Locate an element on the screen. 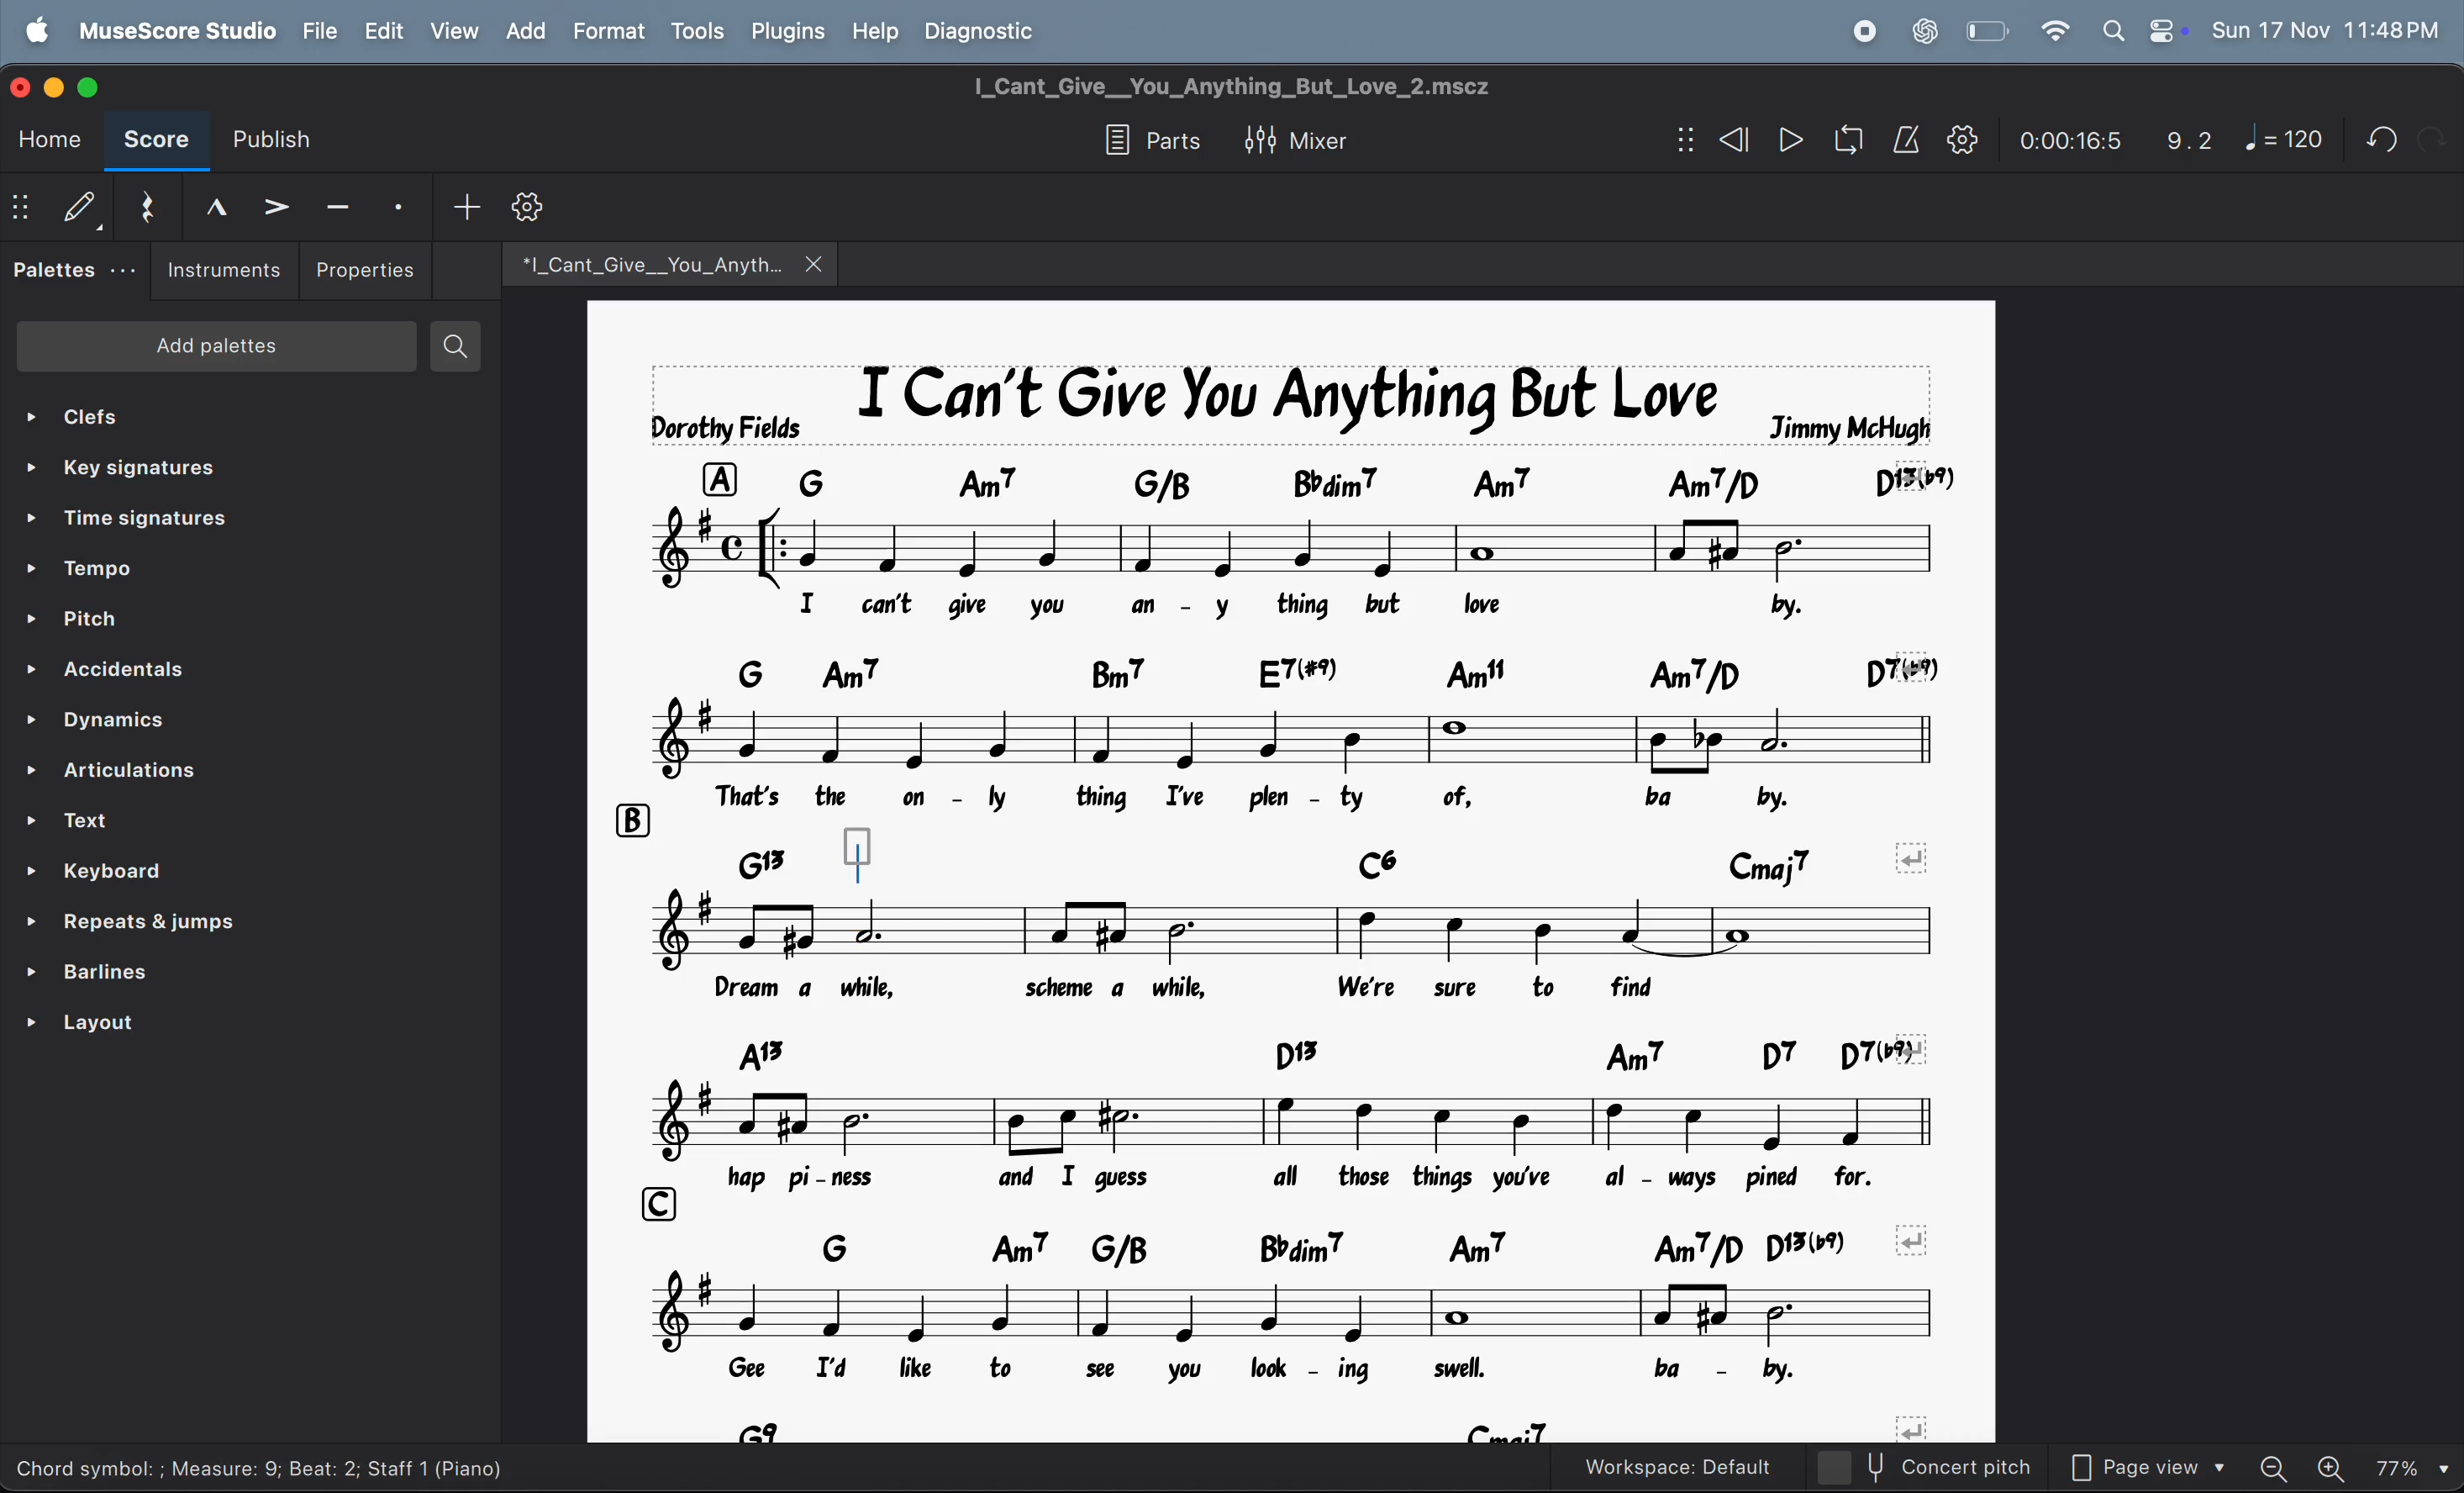 Image resolution: width=2464 pixels, height=1493 pixels. tools is located at coordinates (697, 31).